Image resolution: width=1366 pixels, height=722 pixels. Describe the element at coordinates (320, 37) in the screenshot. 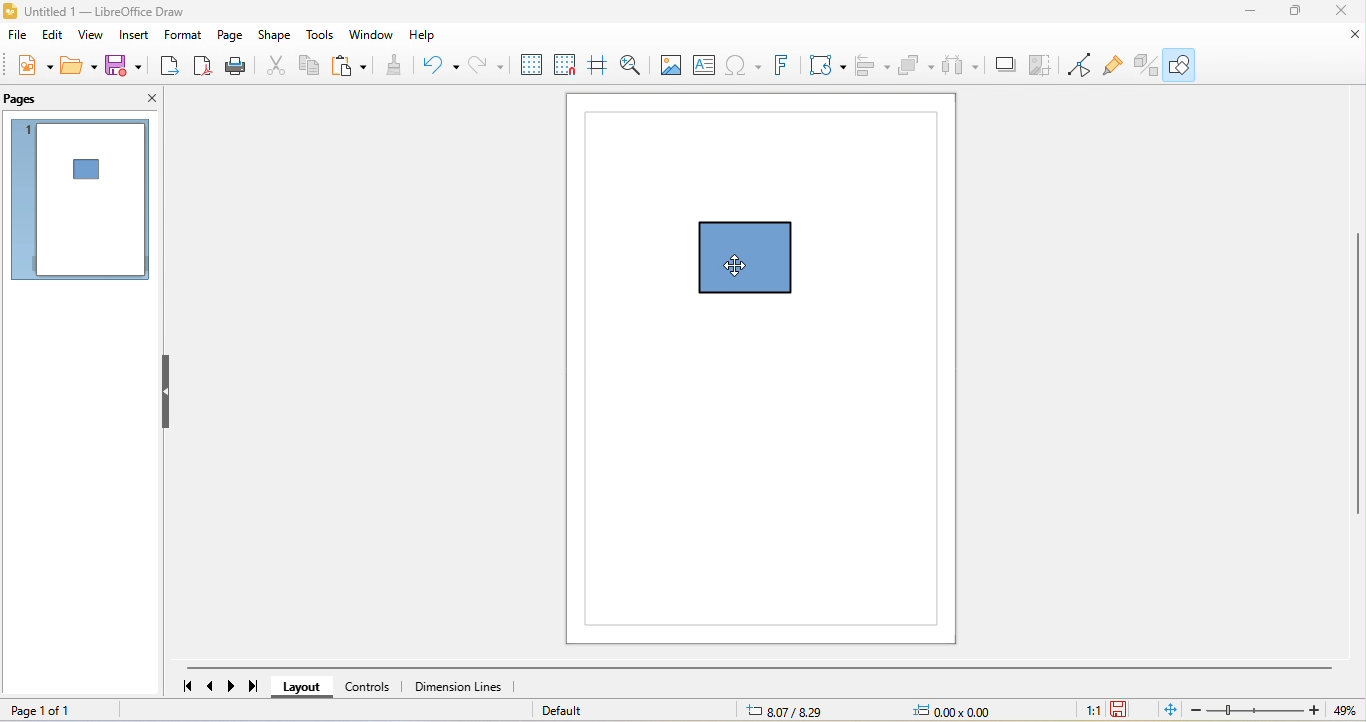

I see `tools` at that location.